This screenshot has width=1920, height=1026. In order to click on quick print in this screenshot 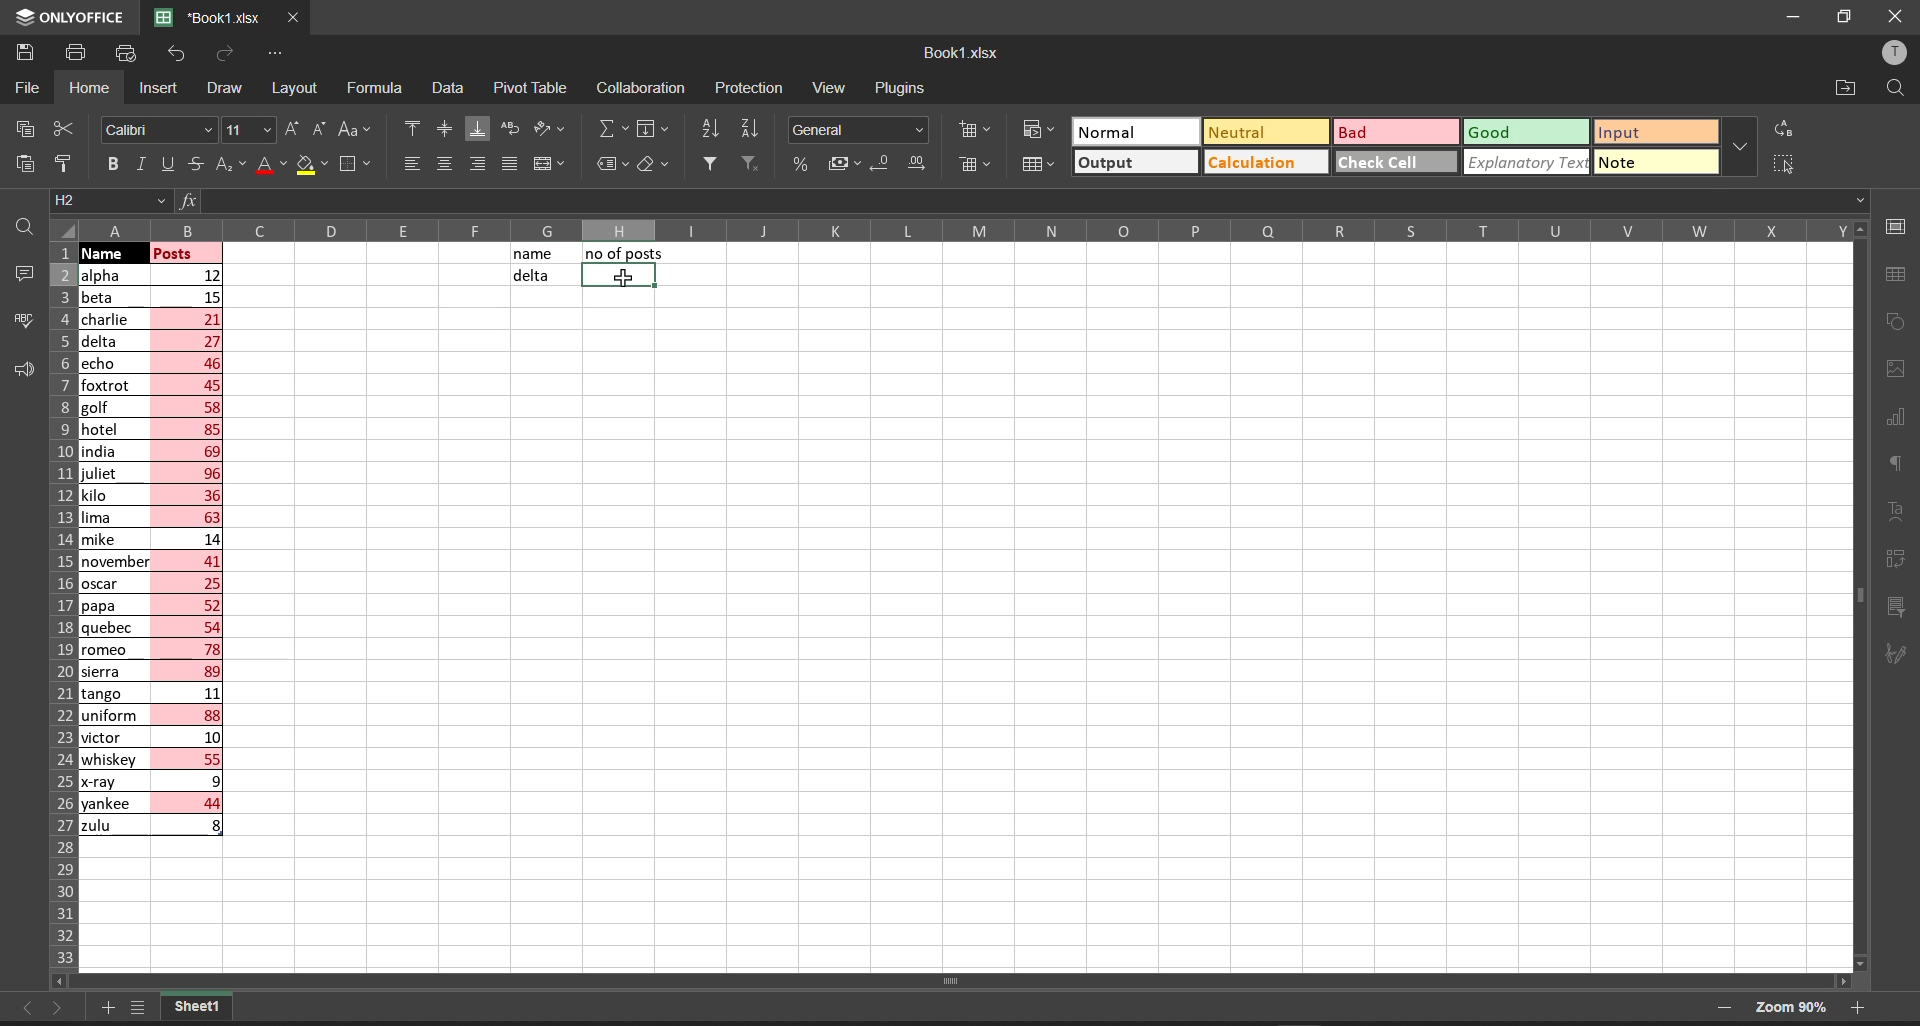, I will do `click(125, 51)`.